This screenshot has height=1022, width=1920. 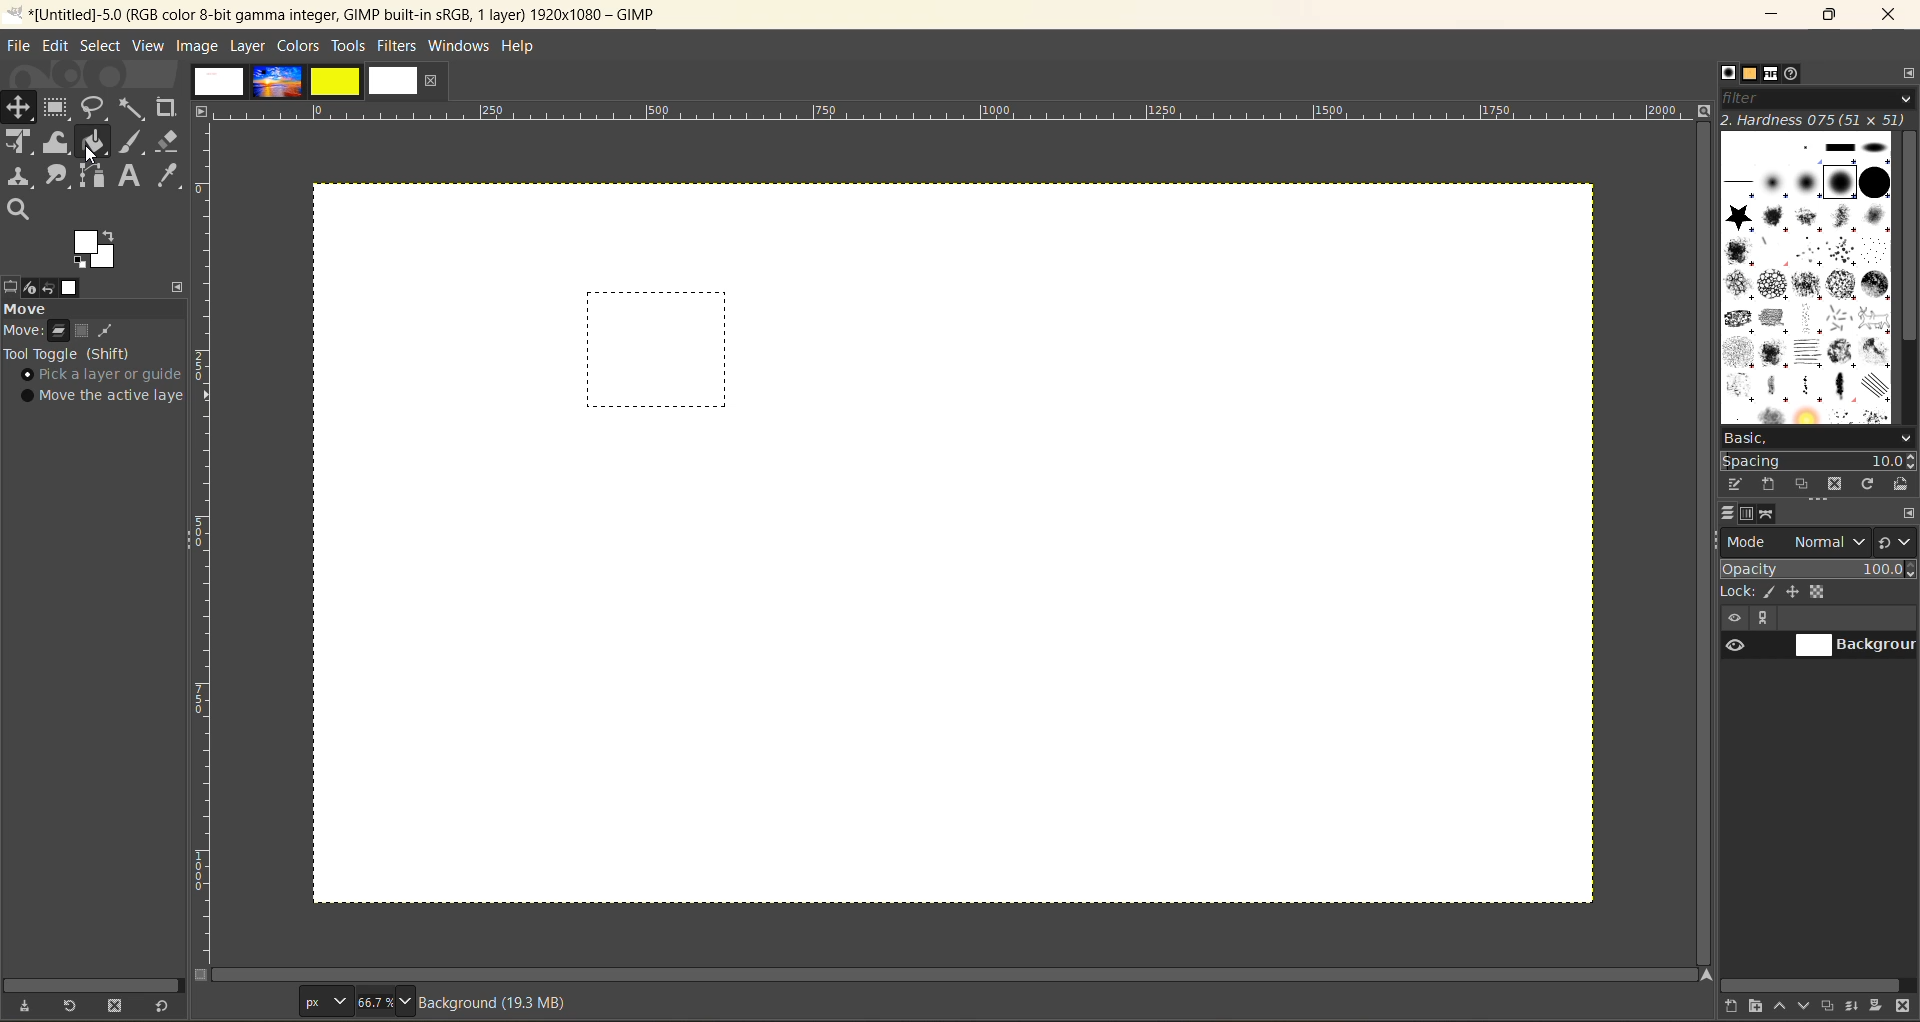 I want to click on image, so click(x=198, y=47).